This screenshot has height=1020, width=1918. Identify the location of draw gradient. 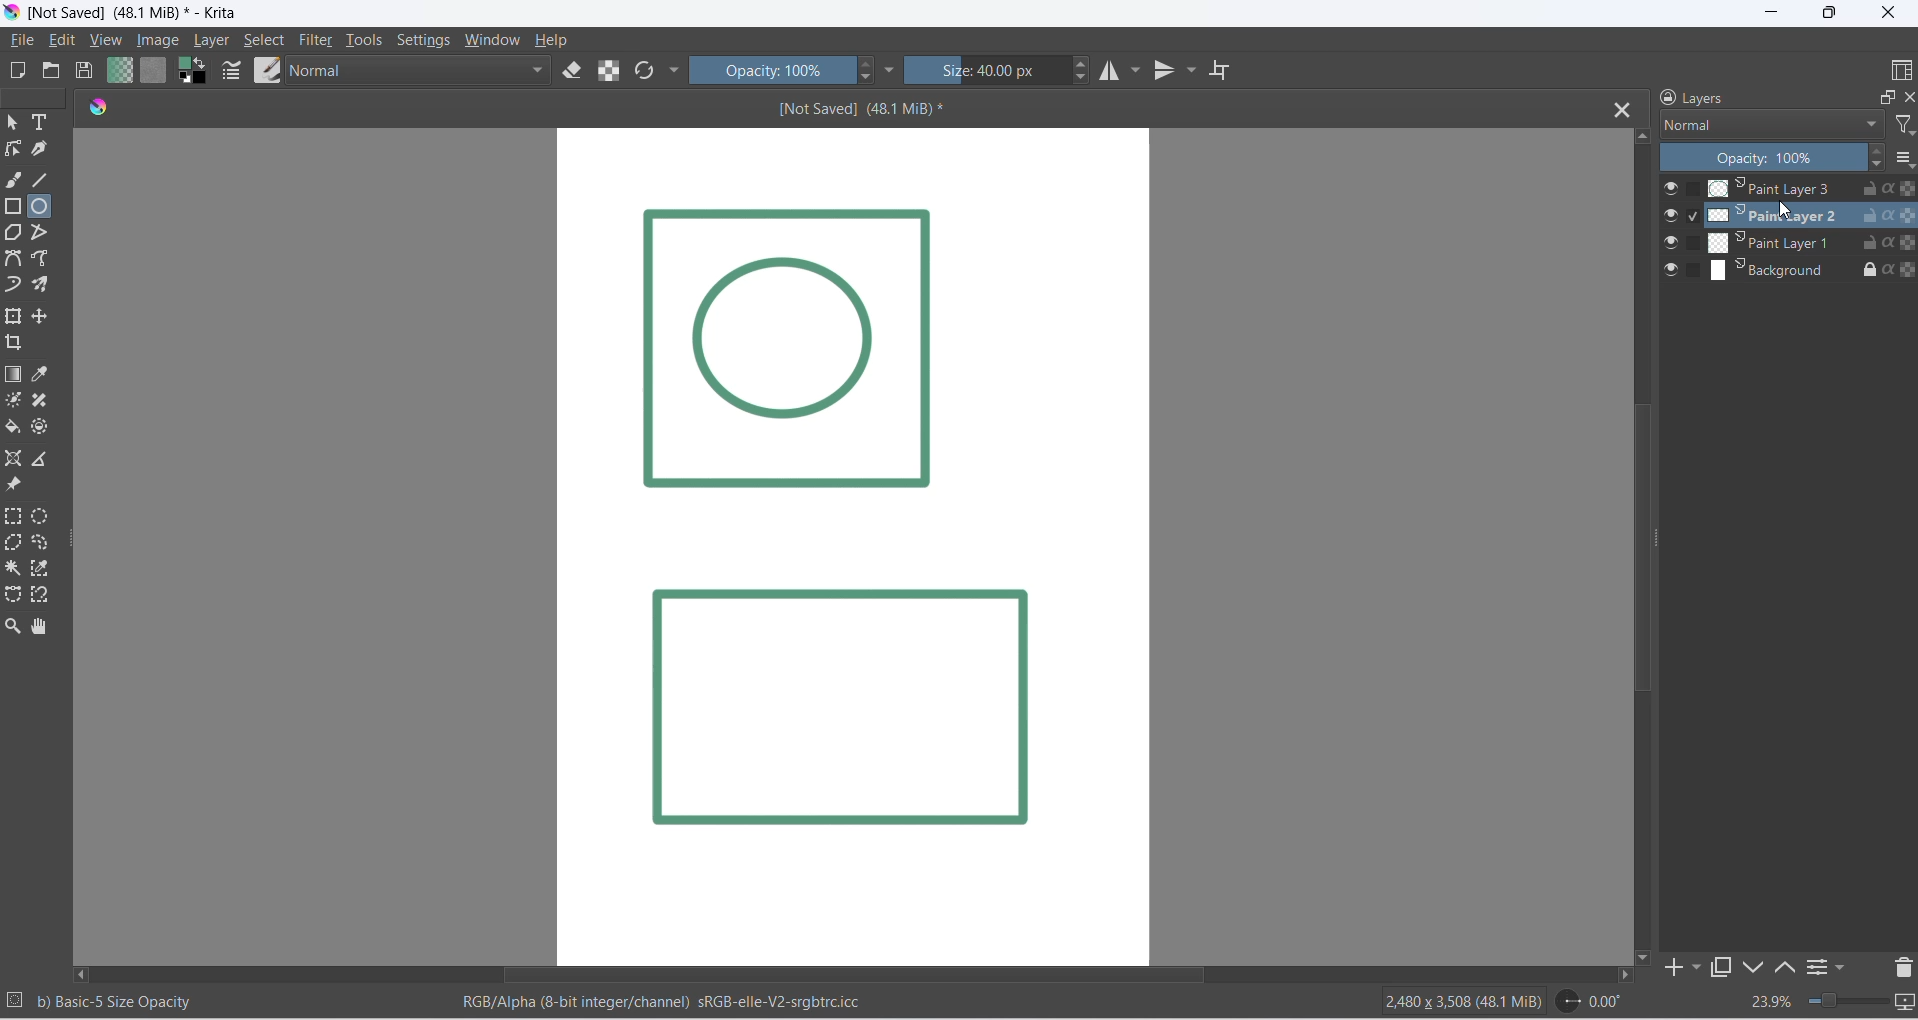
(14, 375).